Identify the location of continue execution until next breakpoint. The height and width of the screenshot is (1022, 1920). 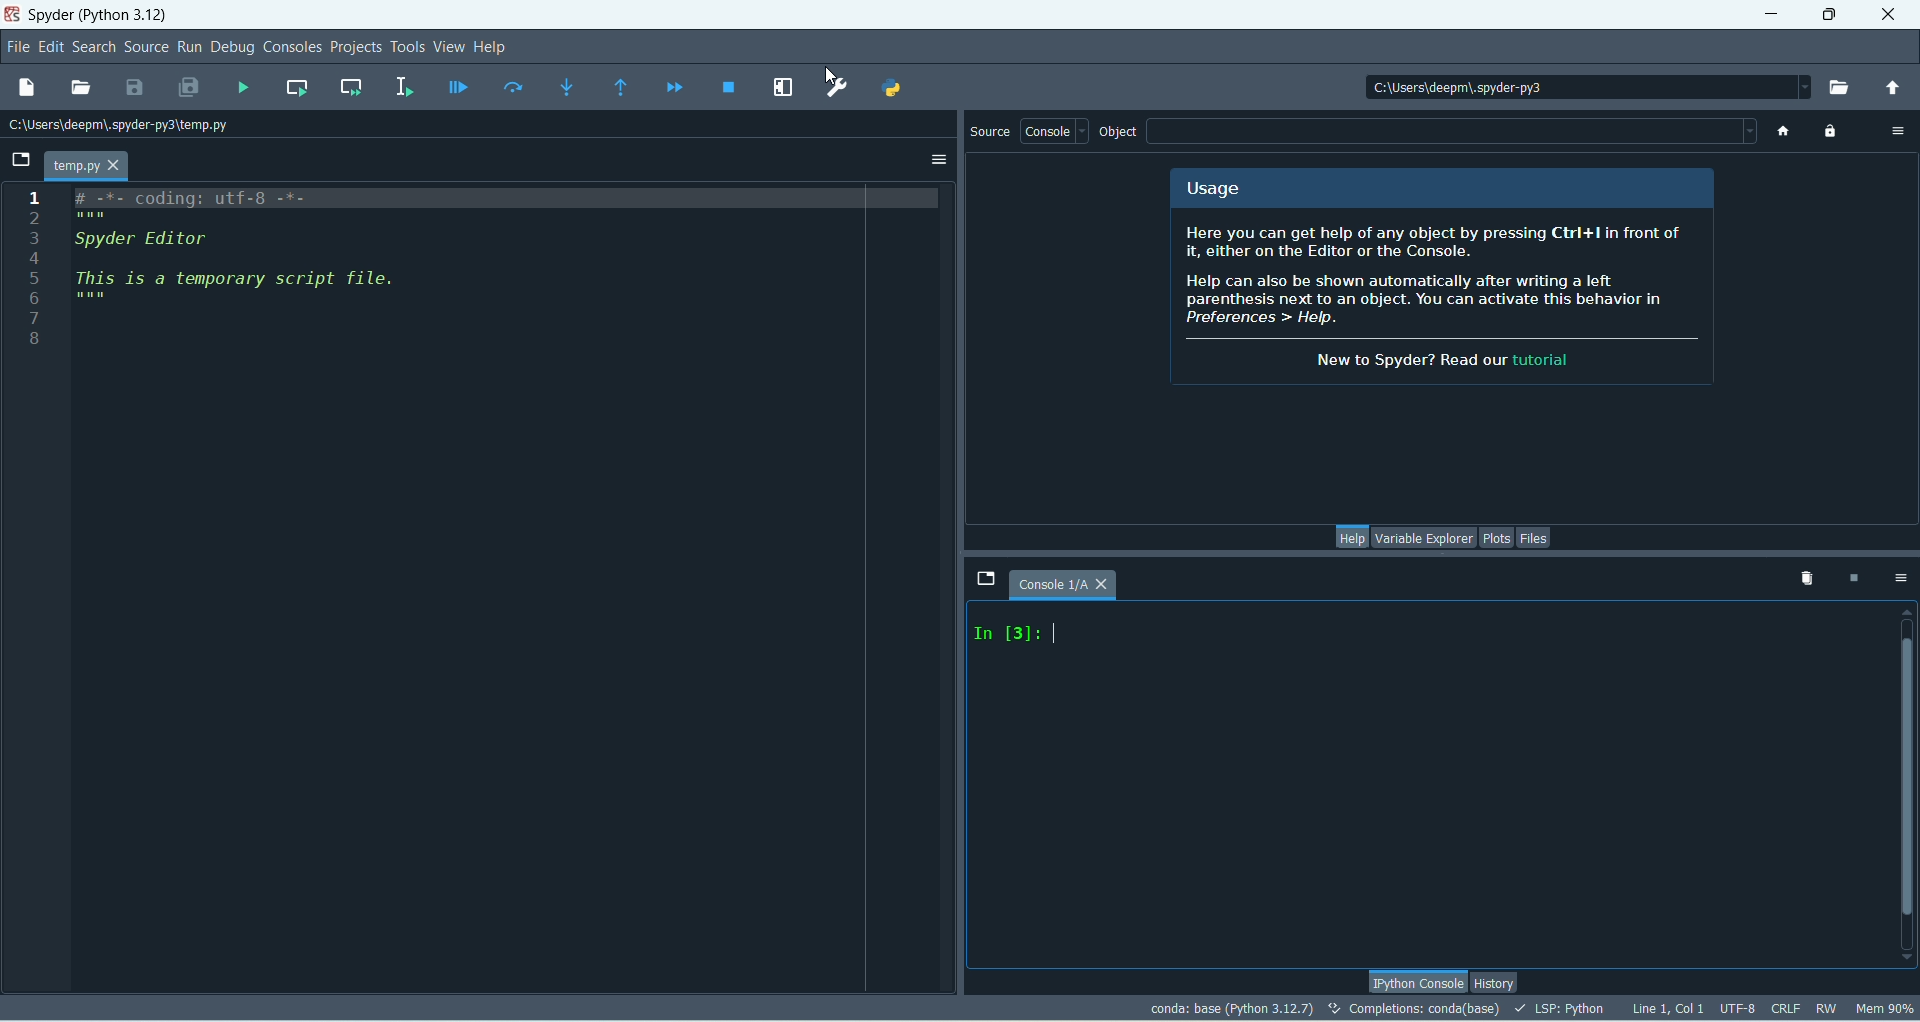
(674, 88).